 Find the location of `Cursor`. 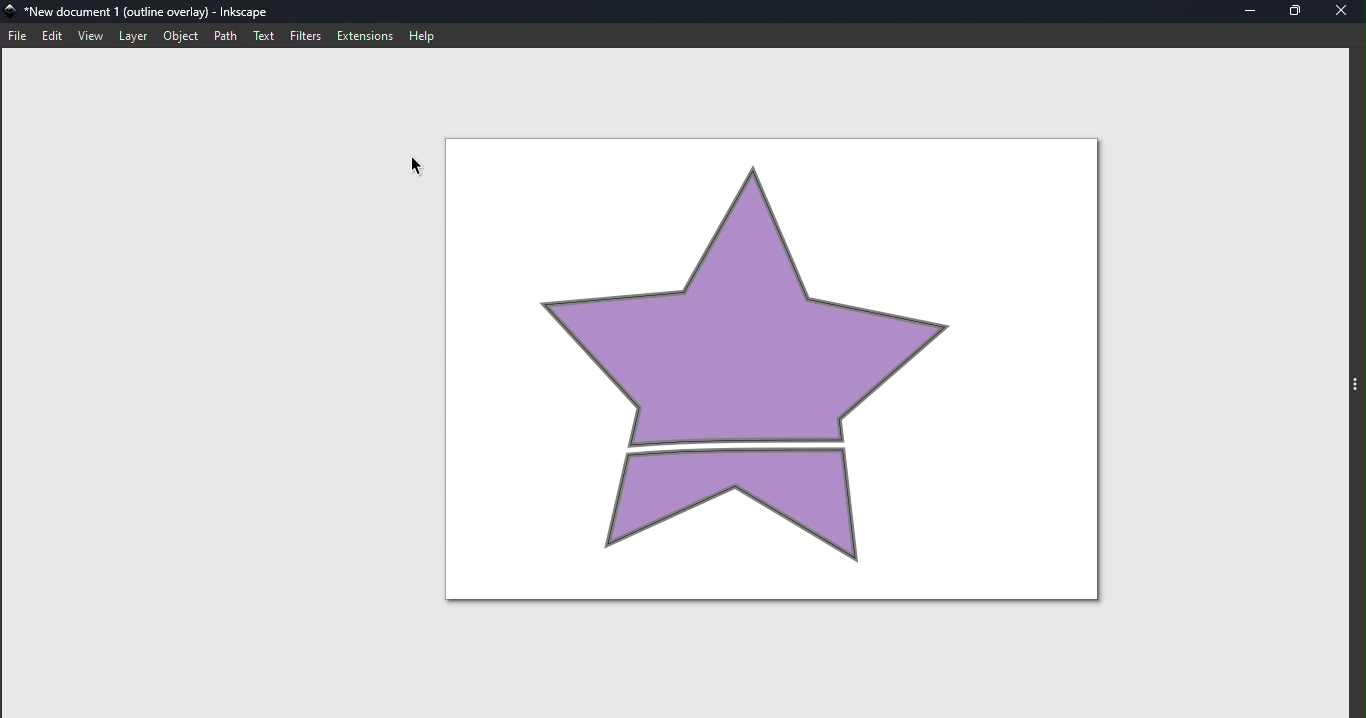

Cursor is located at coordinates (413, 168).